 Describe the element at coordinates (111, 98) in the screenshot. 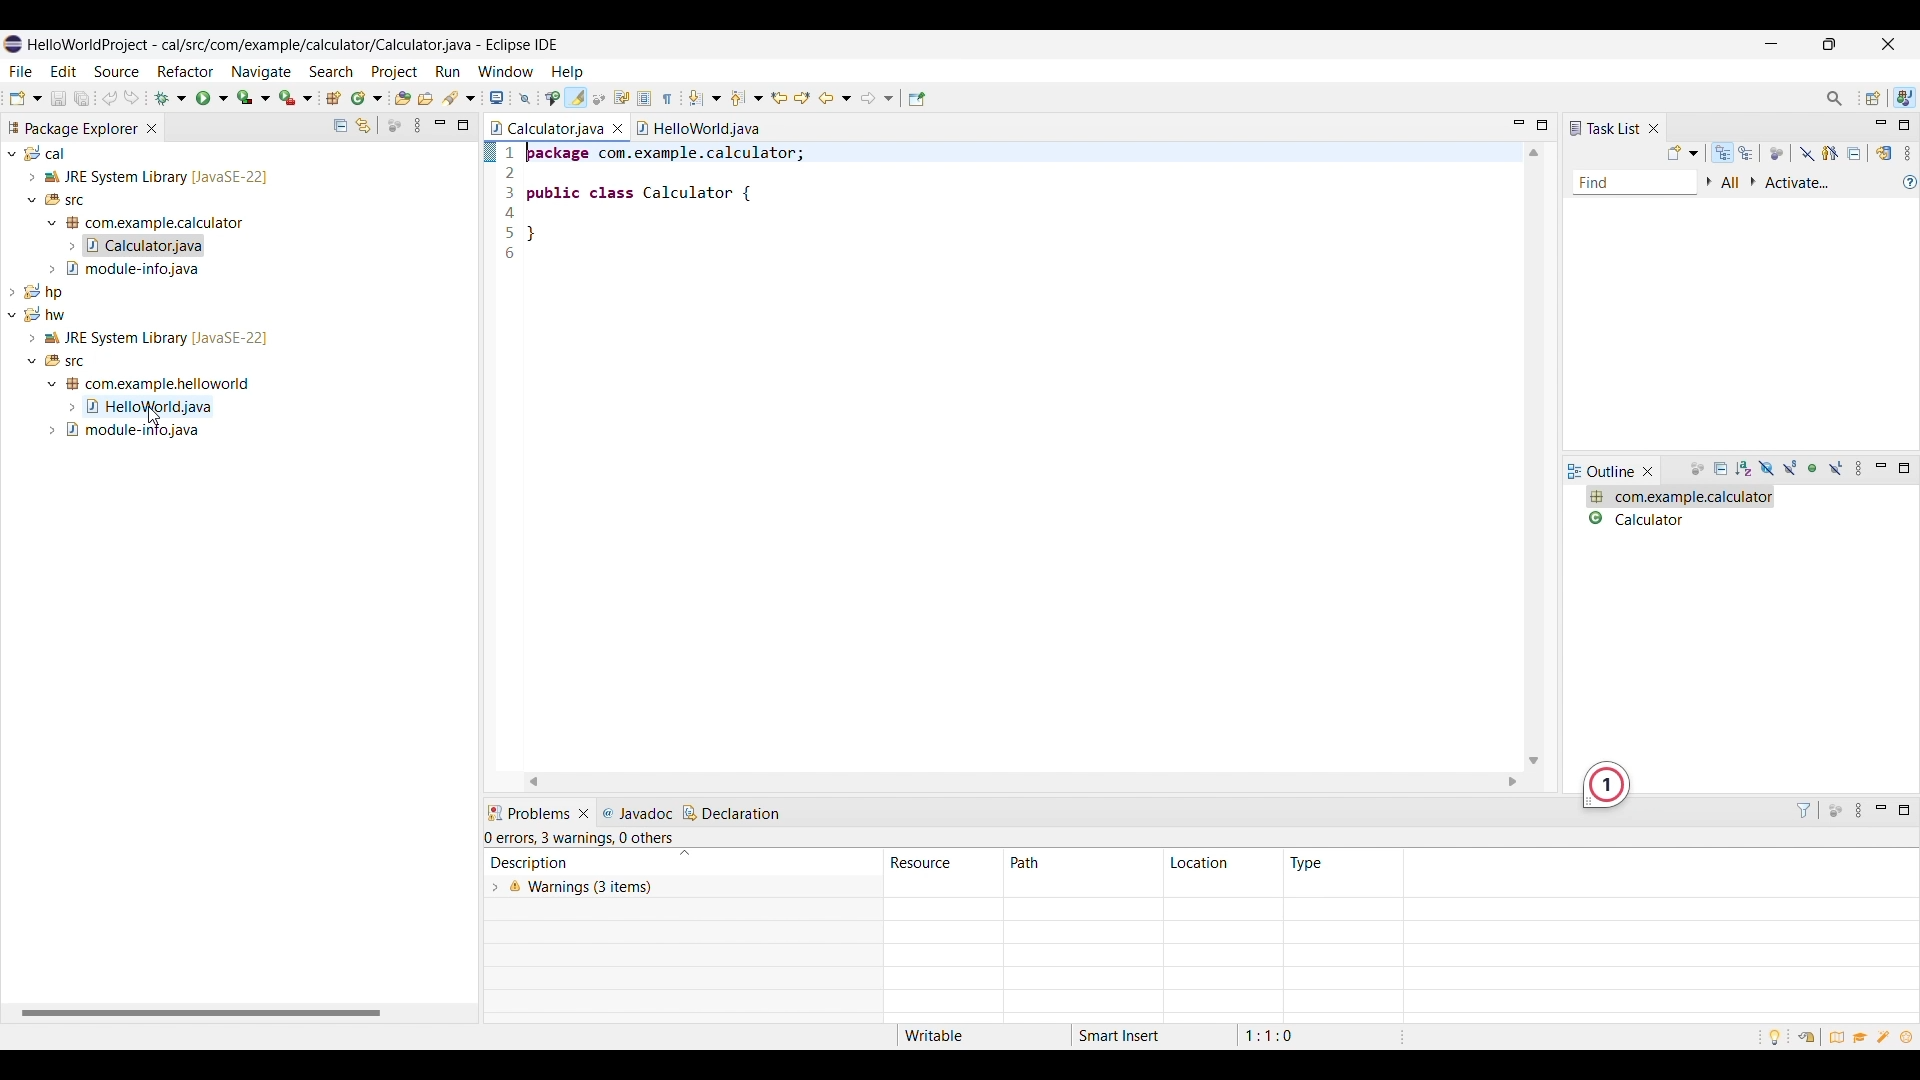

I see `Redo` at that location.